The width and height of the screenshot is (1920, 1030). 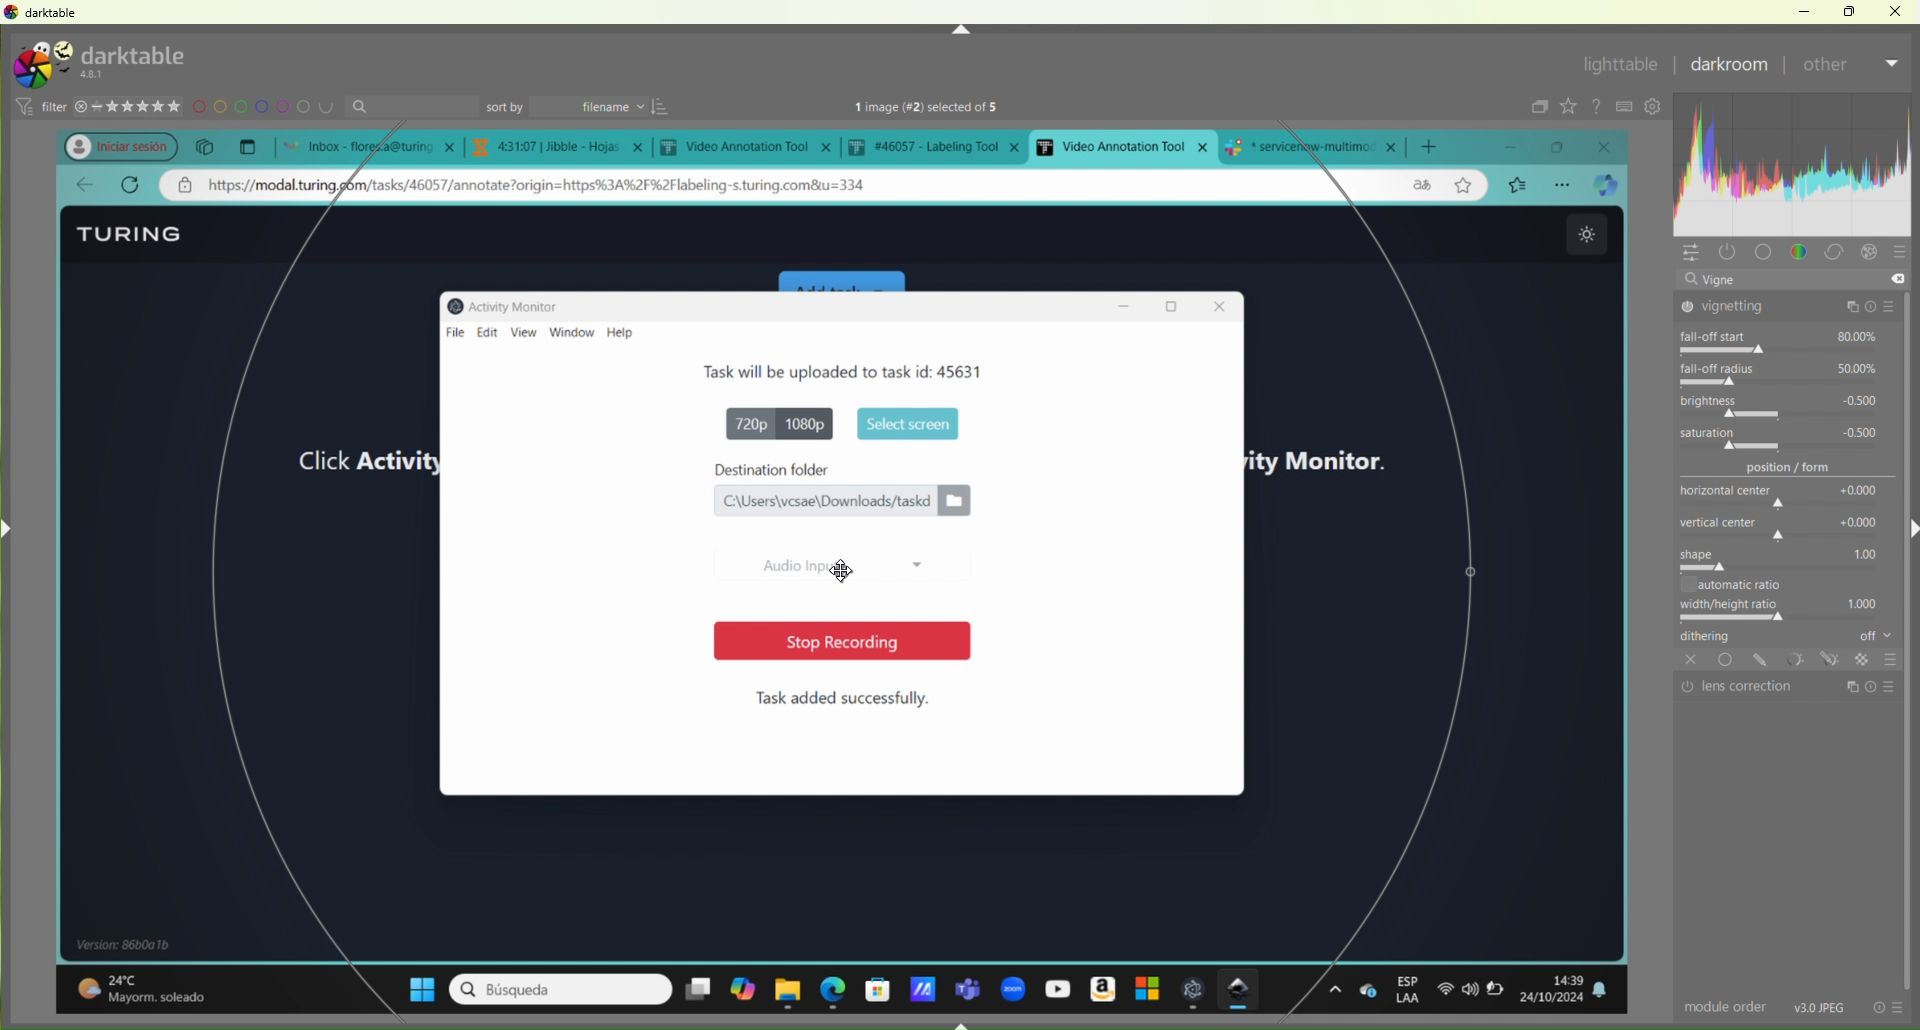 I want to click on 720p, so click(x=741, y=422).